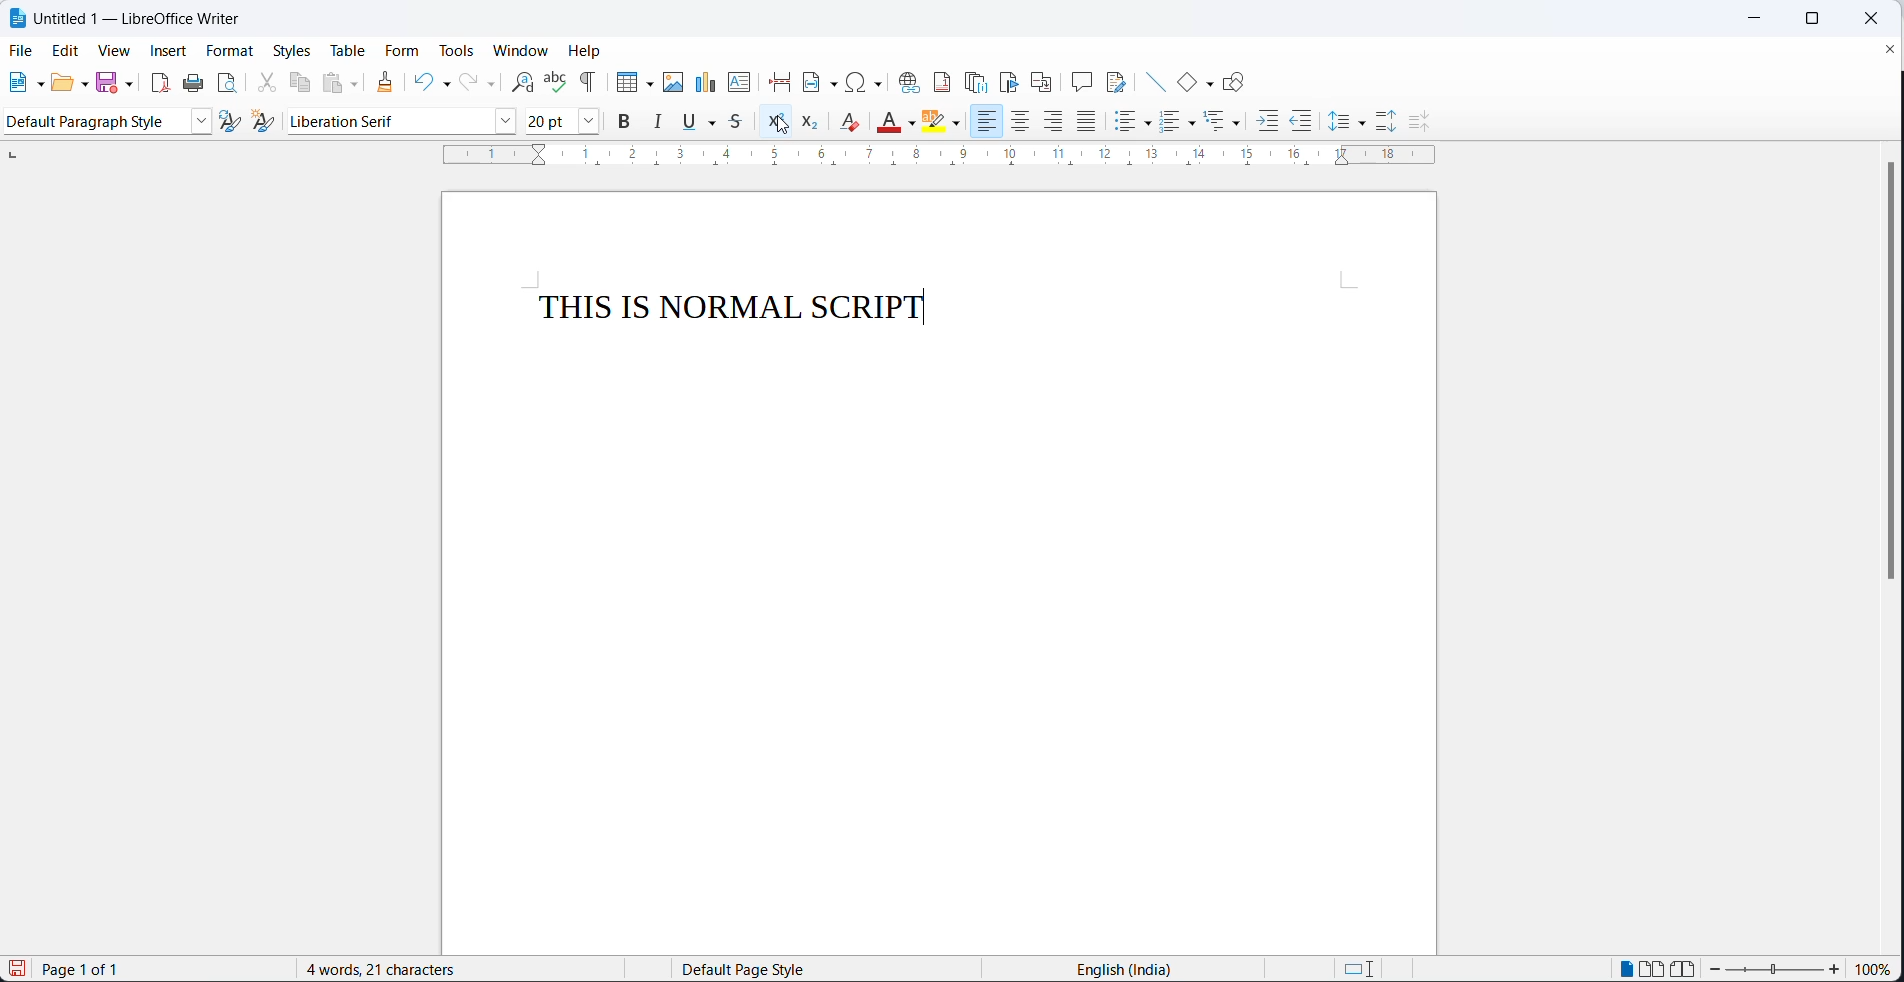  What do you see at coordinates (389, 121) in the screenshot?
I see `font name` at bounding box center [389, 121].